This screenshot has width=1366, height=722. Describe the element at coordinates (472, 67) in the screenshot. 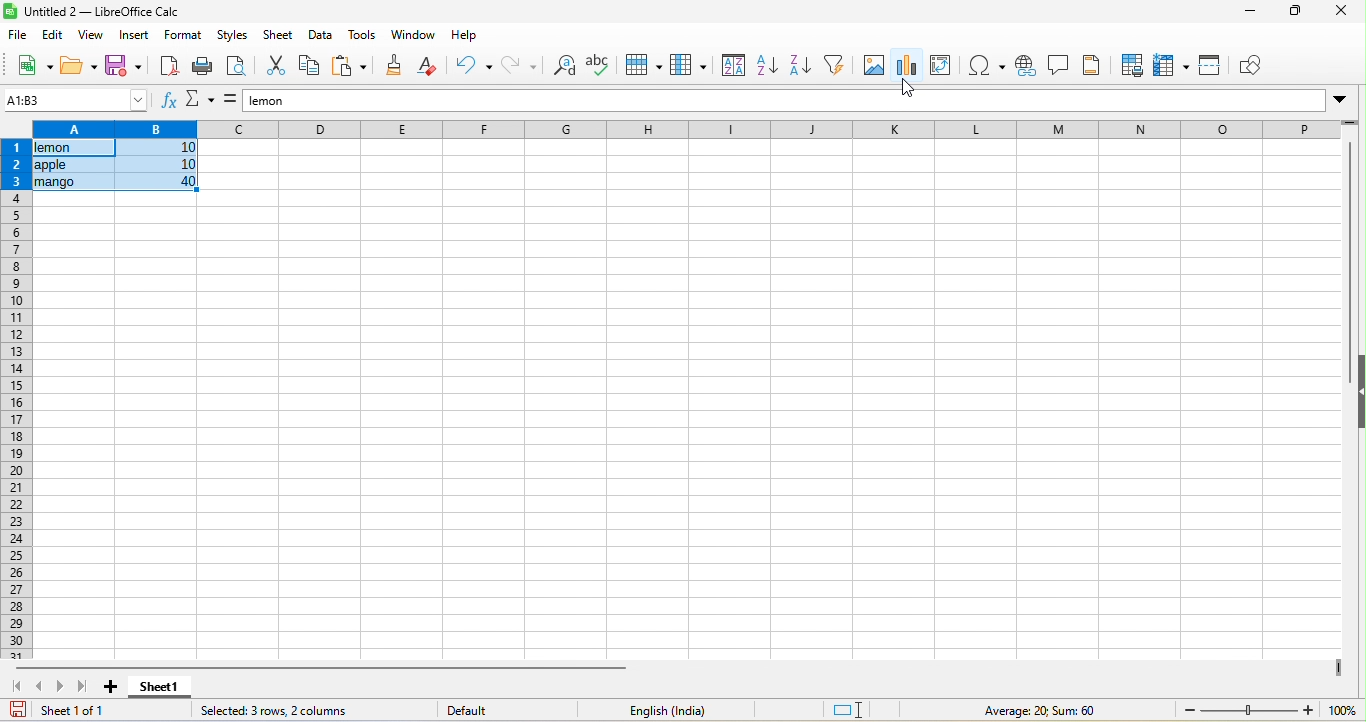

I see `undo` at that location.